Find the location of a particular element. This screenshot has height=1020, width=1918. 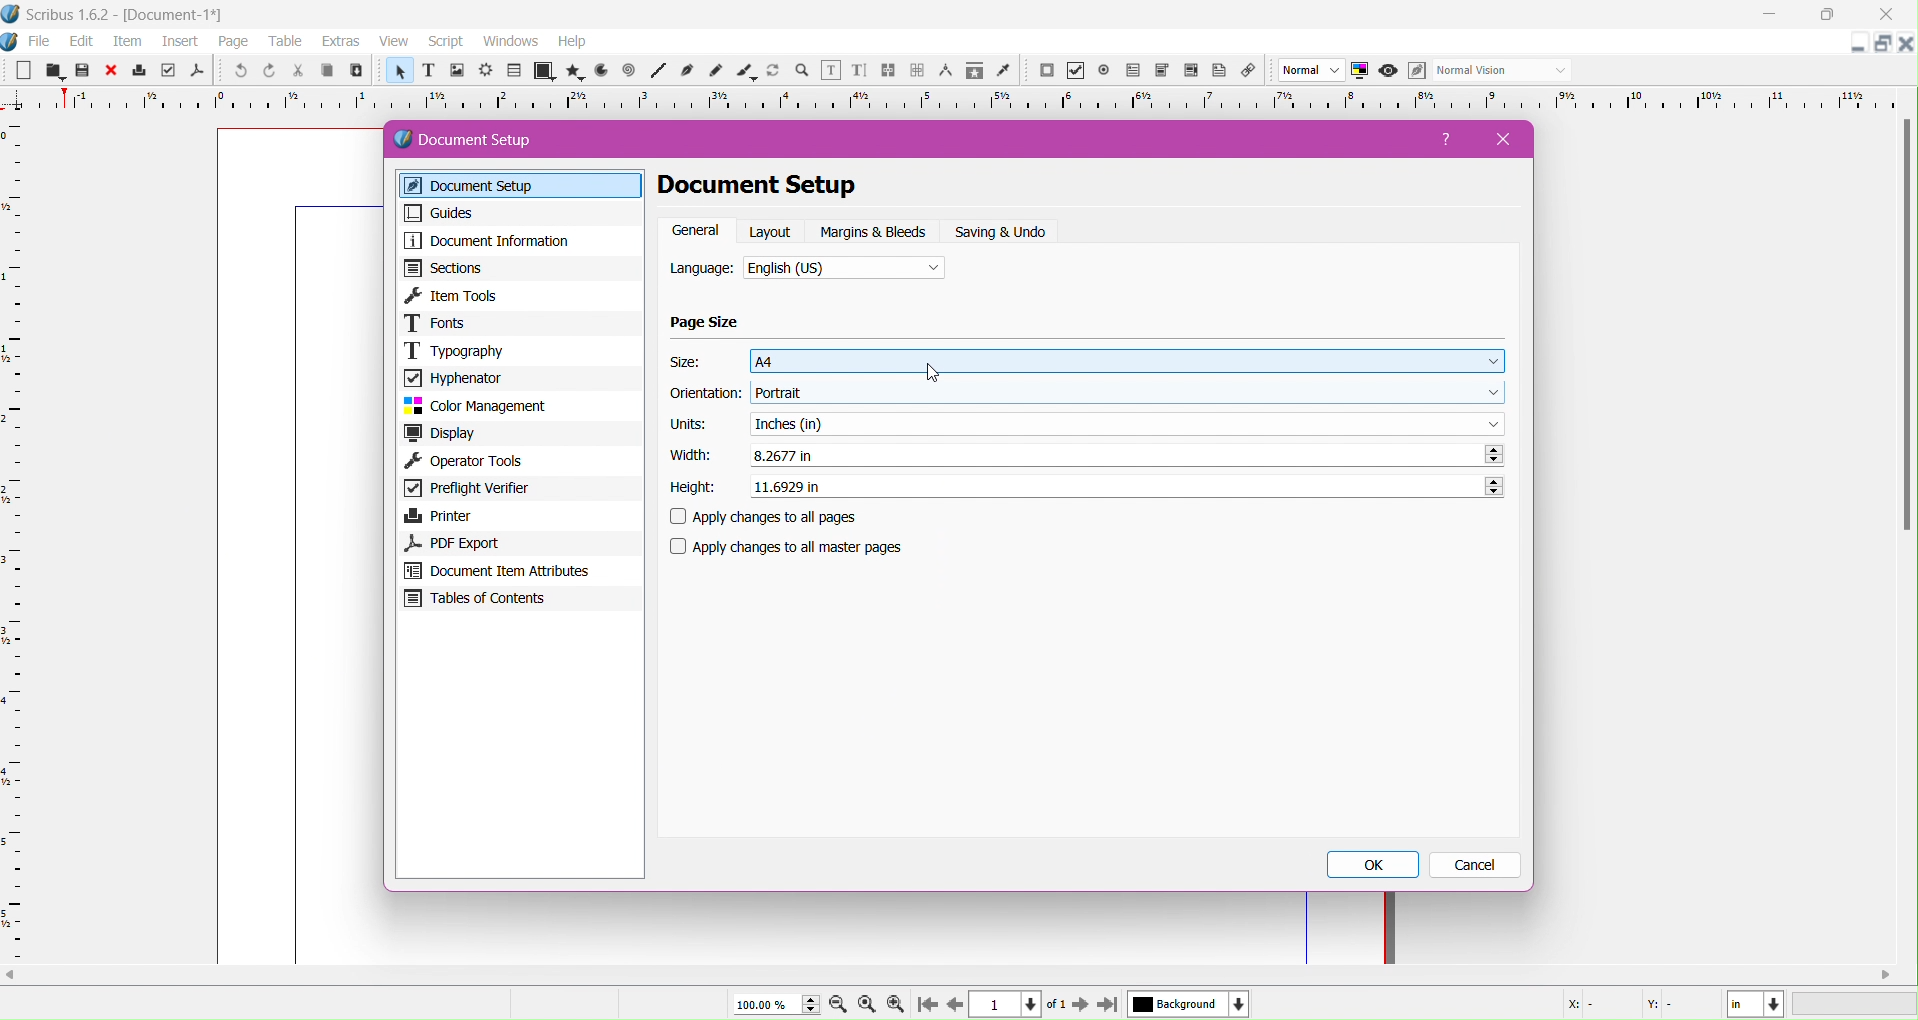

Document Information is located at coordinates (518, 241).